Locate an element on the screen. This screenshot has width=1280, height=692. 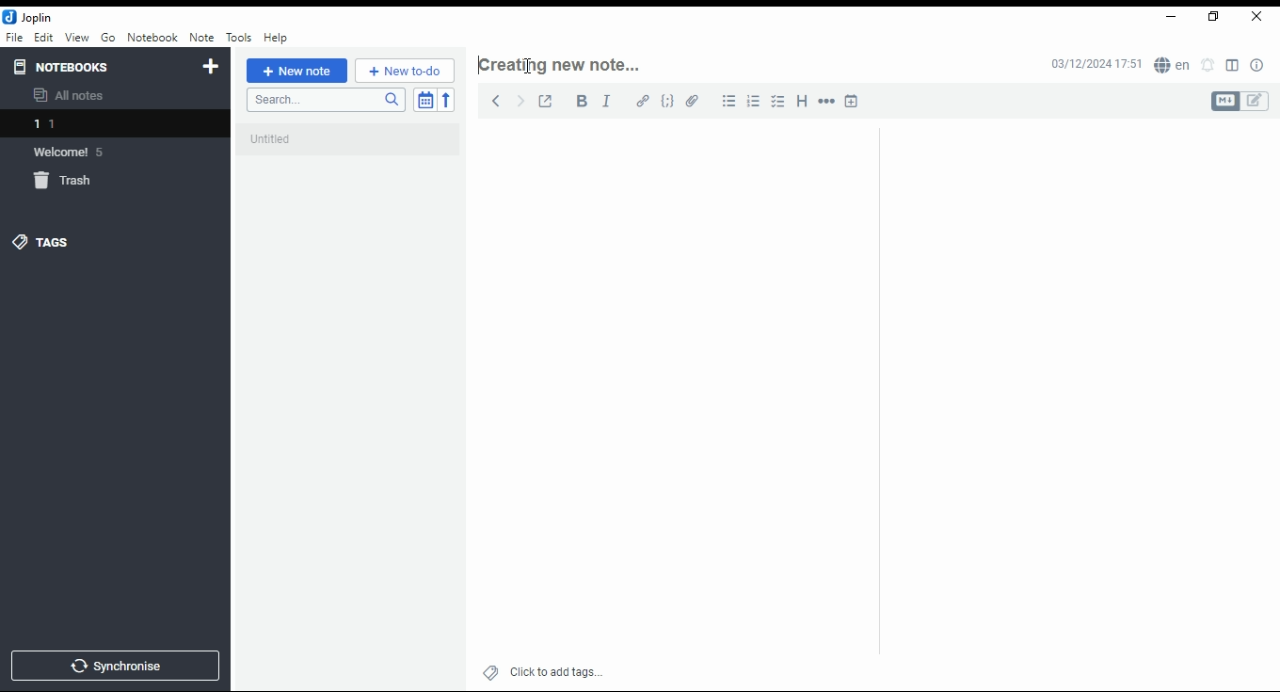
03/12/2024 17:51 is located at coordinates (1094, 65).